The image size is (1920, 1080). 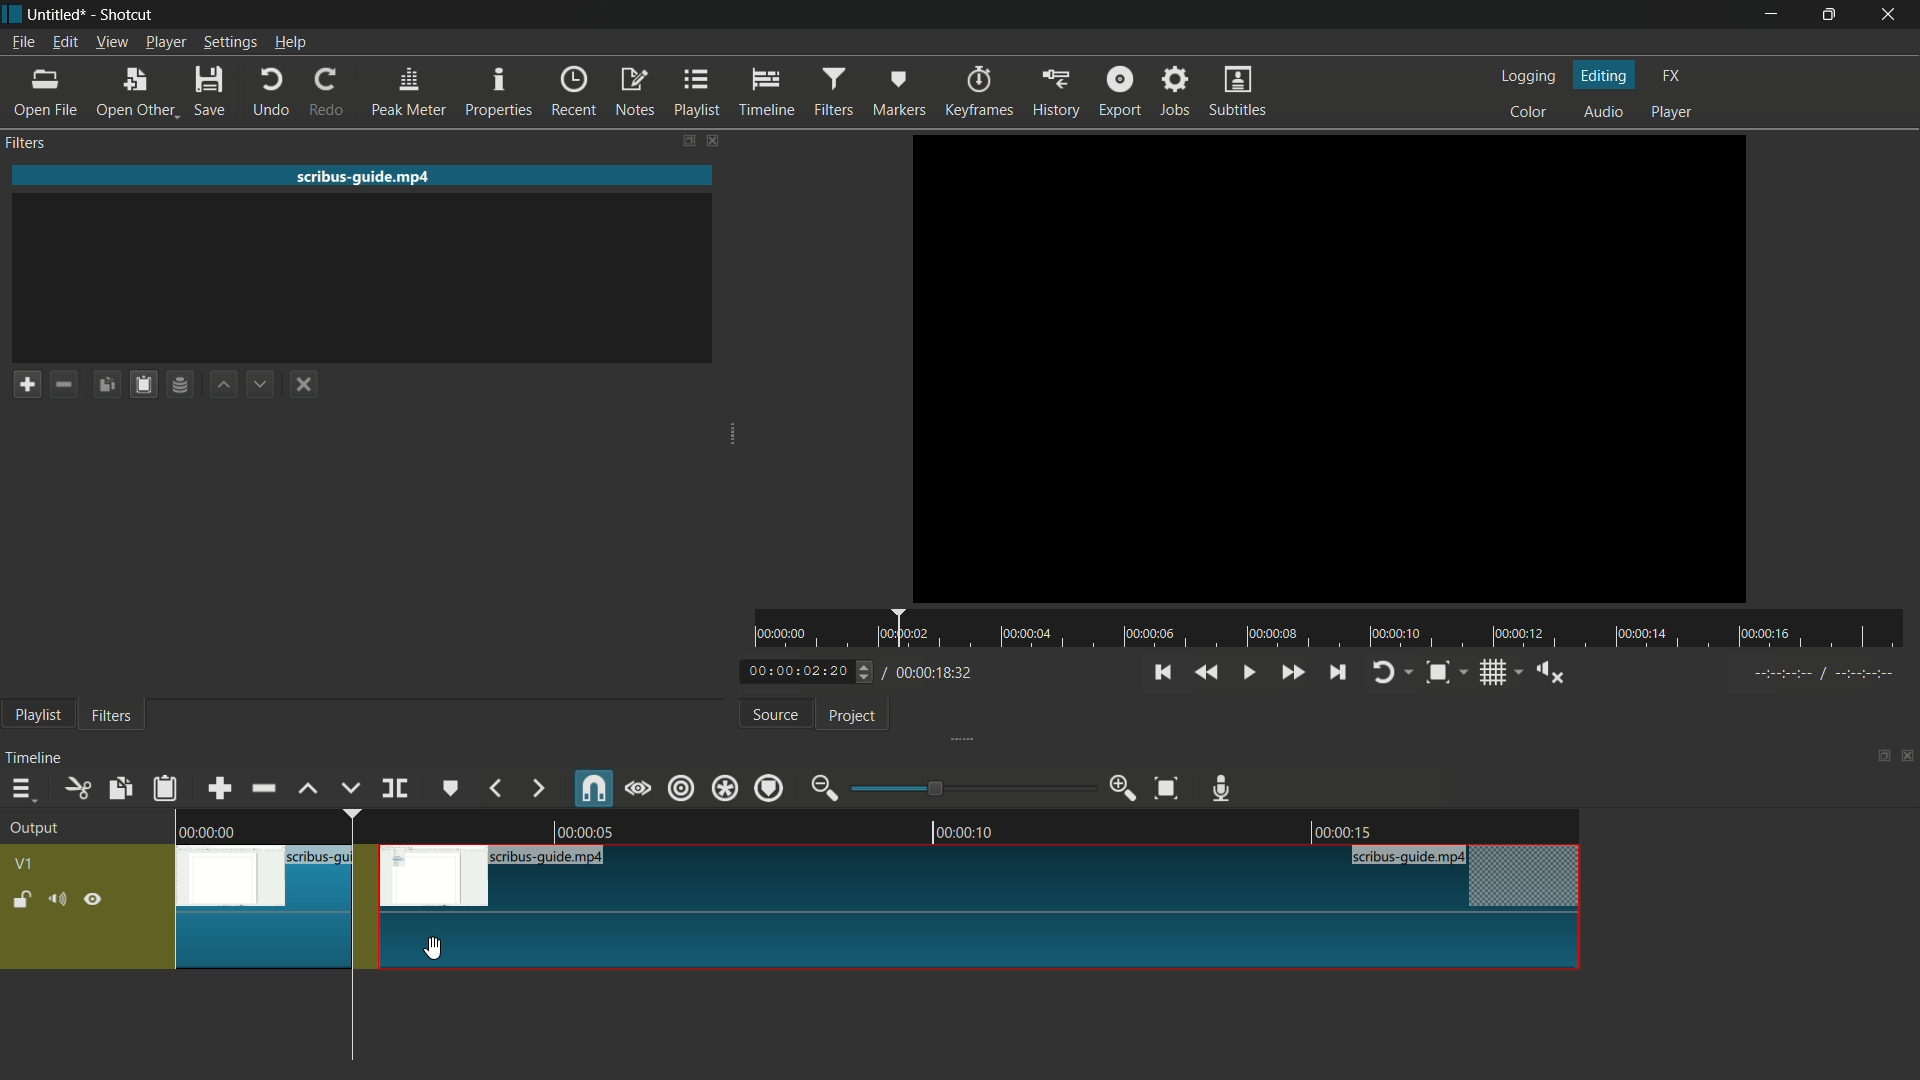 I want to click on timeline, so click(x=34, y=758).